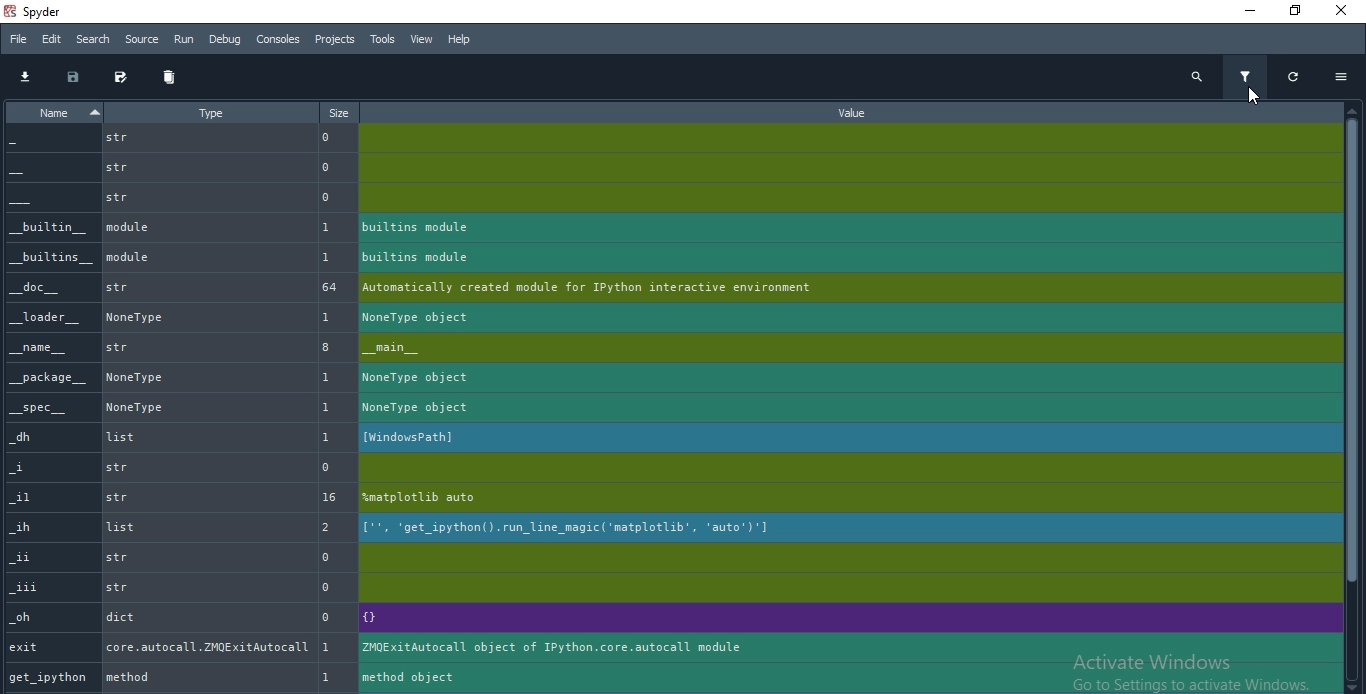  I want to click on cursor on filter, so click(1256, 95).